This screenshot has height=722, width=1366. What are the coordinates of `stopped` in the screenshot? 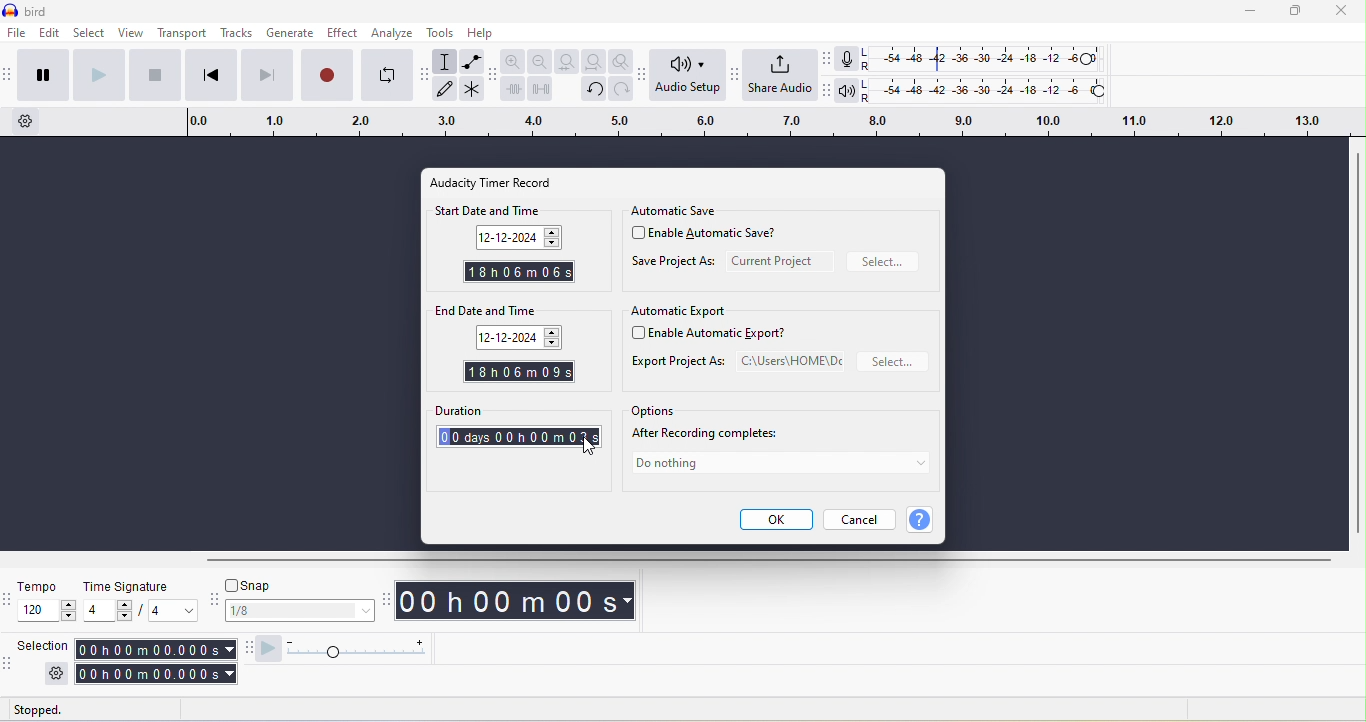 It's located at (50, 710).